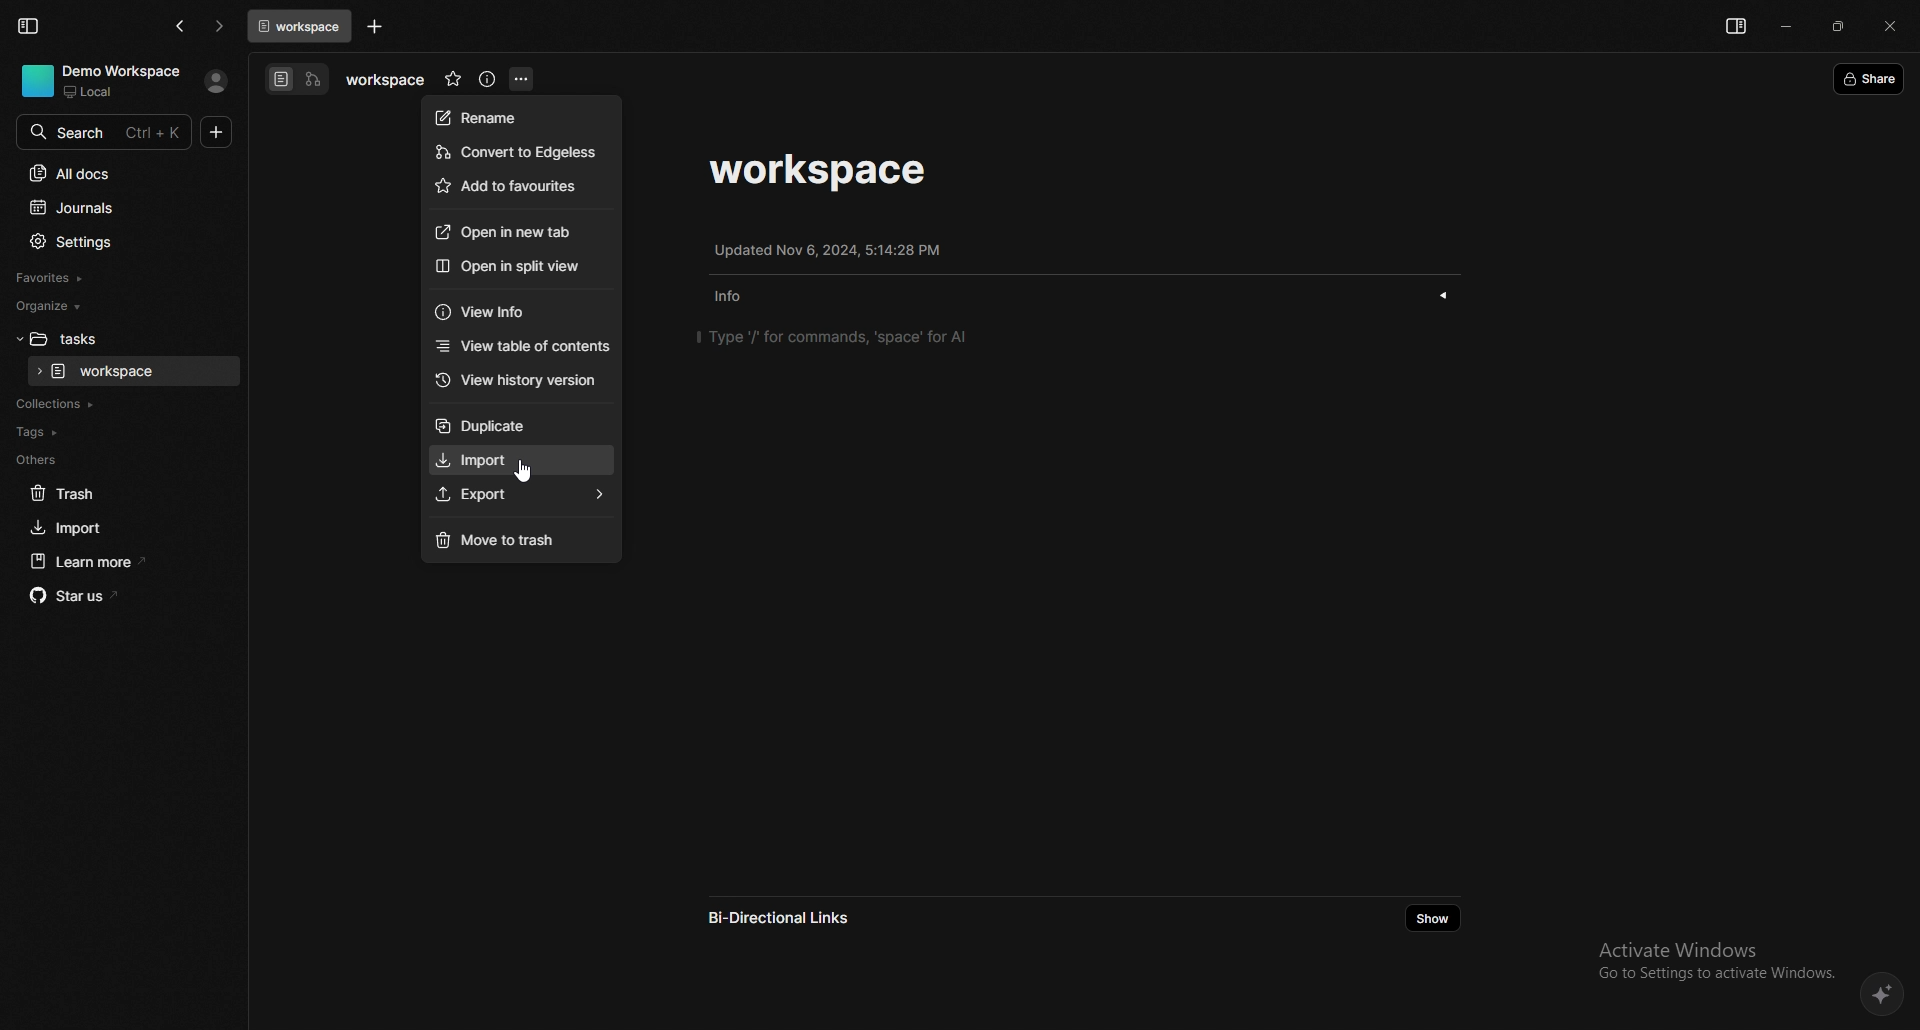 This screenshot has height=1030, width=1920. I want to click on go forward, so click(220, 27).